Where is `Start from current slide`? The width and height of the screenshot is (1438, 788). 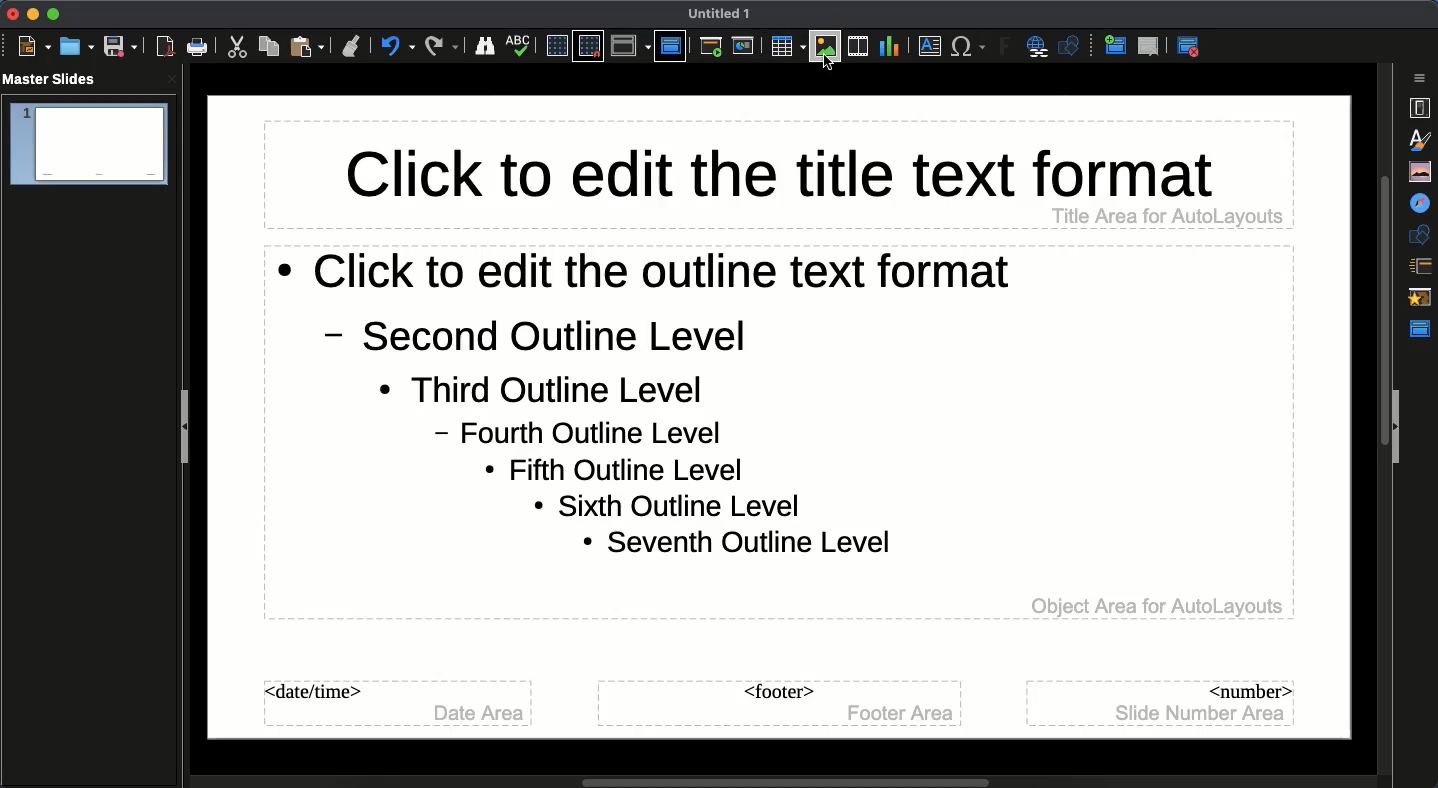 Start from current slide is located at coordinates (745, 46).